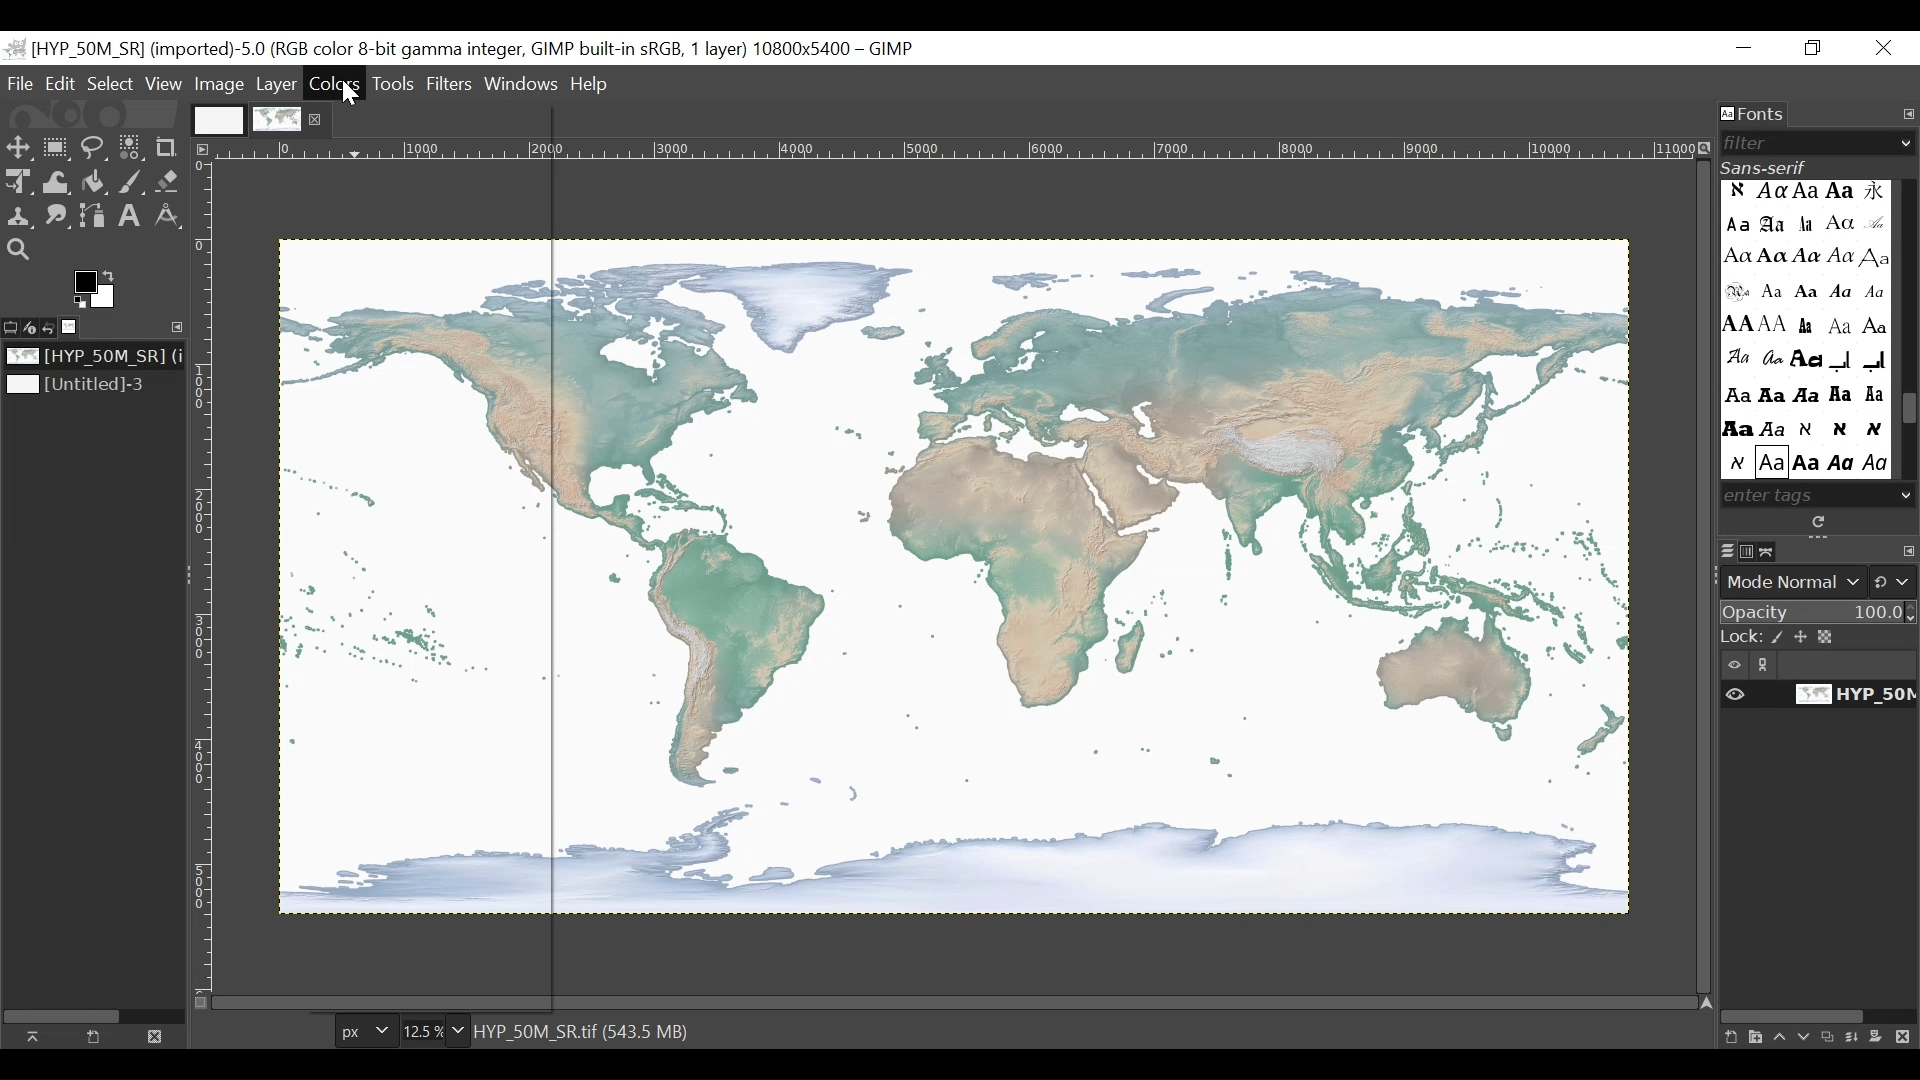 The image size is (1920, 1080). I want to click on Create a new display, so click(93, 1036).